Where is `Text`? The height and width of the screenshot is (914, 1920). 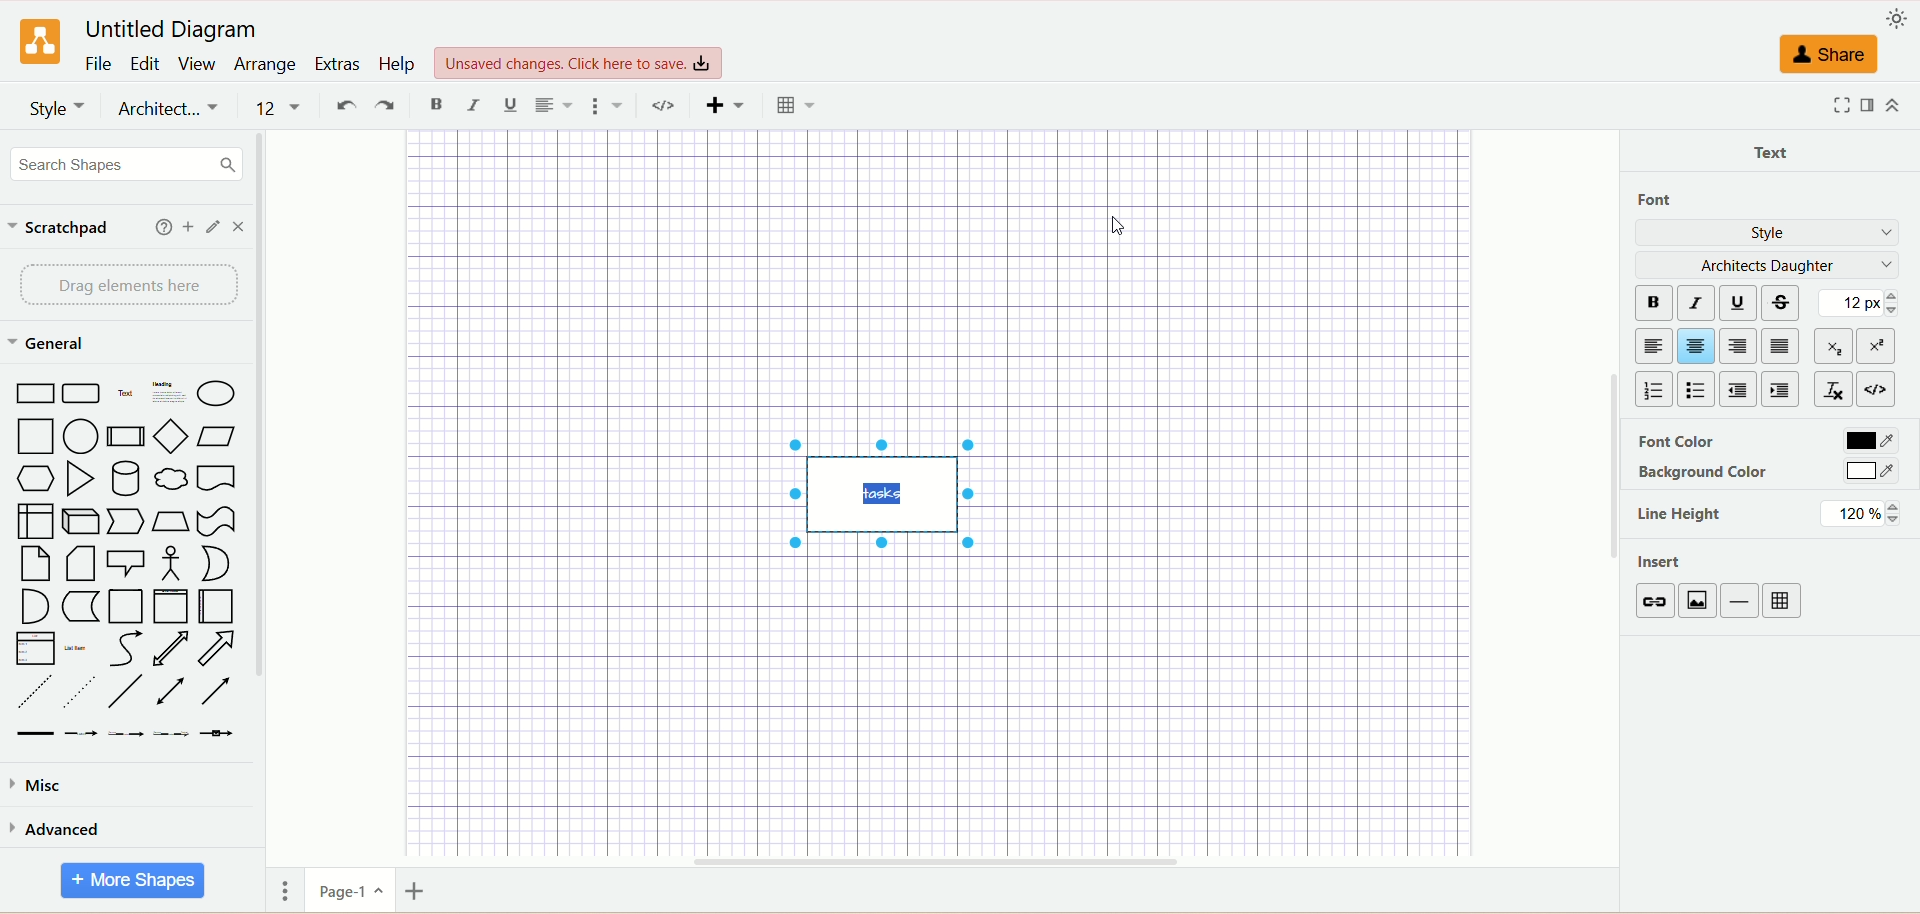
Text is located at coordinates (126, 393).